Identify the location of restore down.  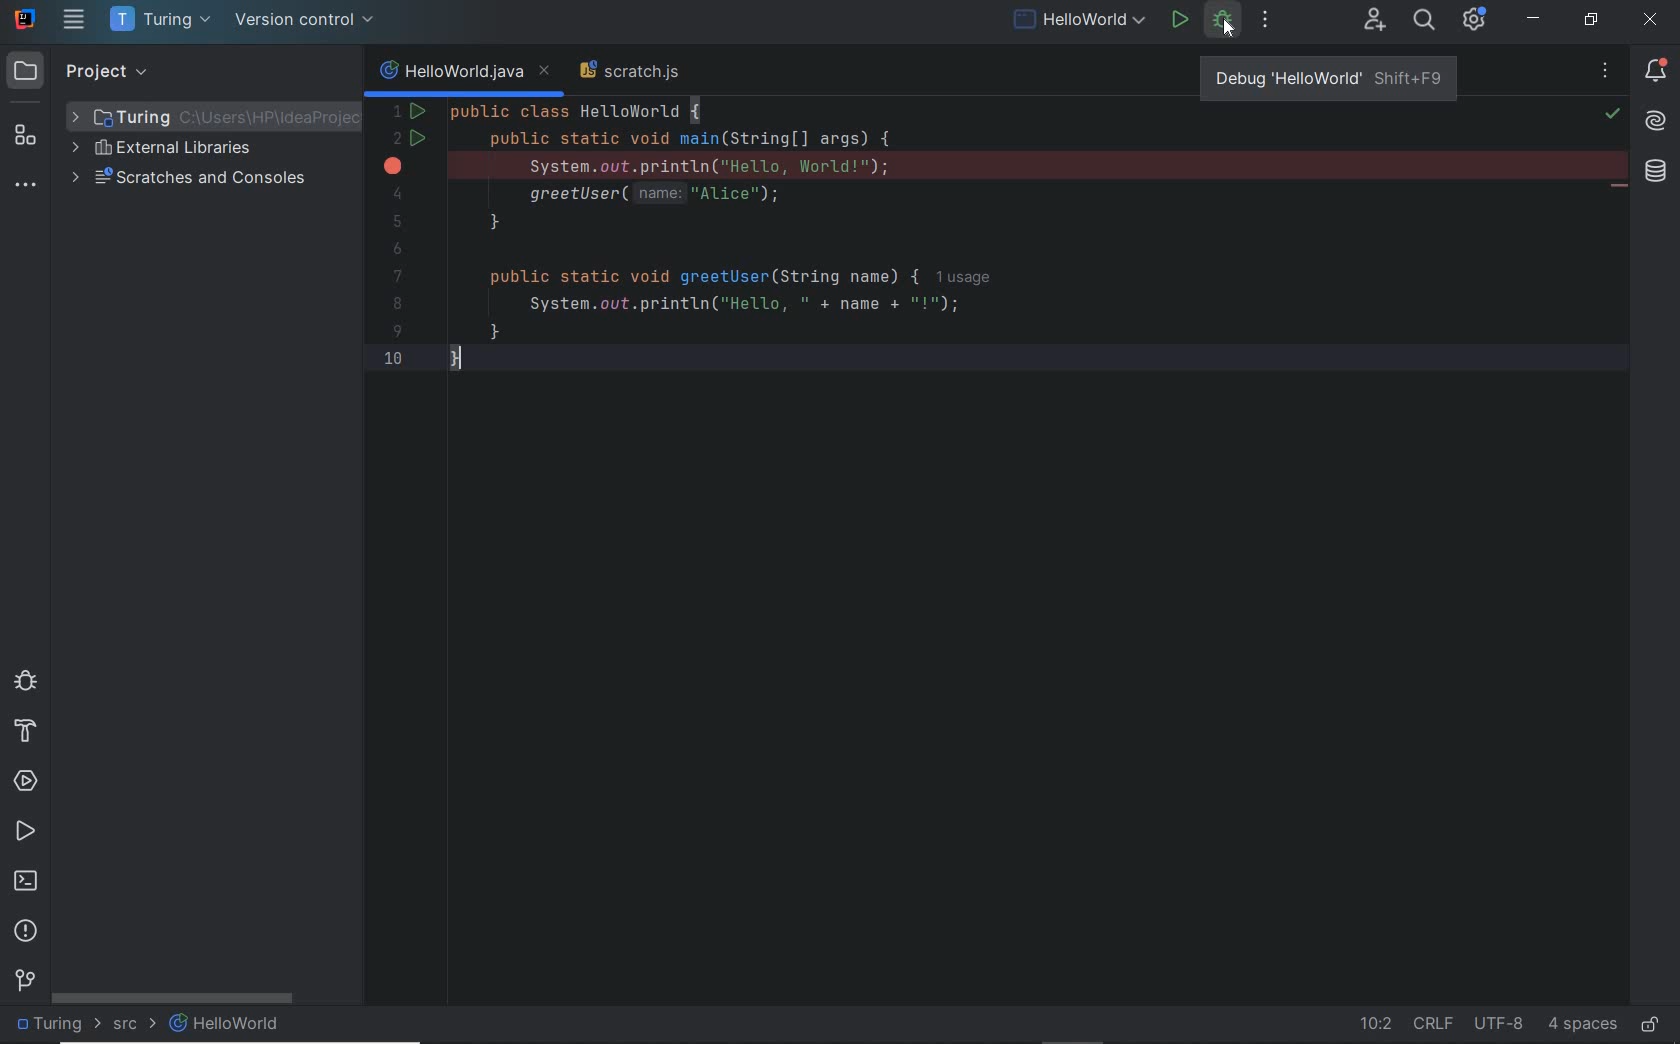
(1591, 22).